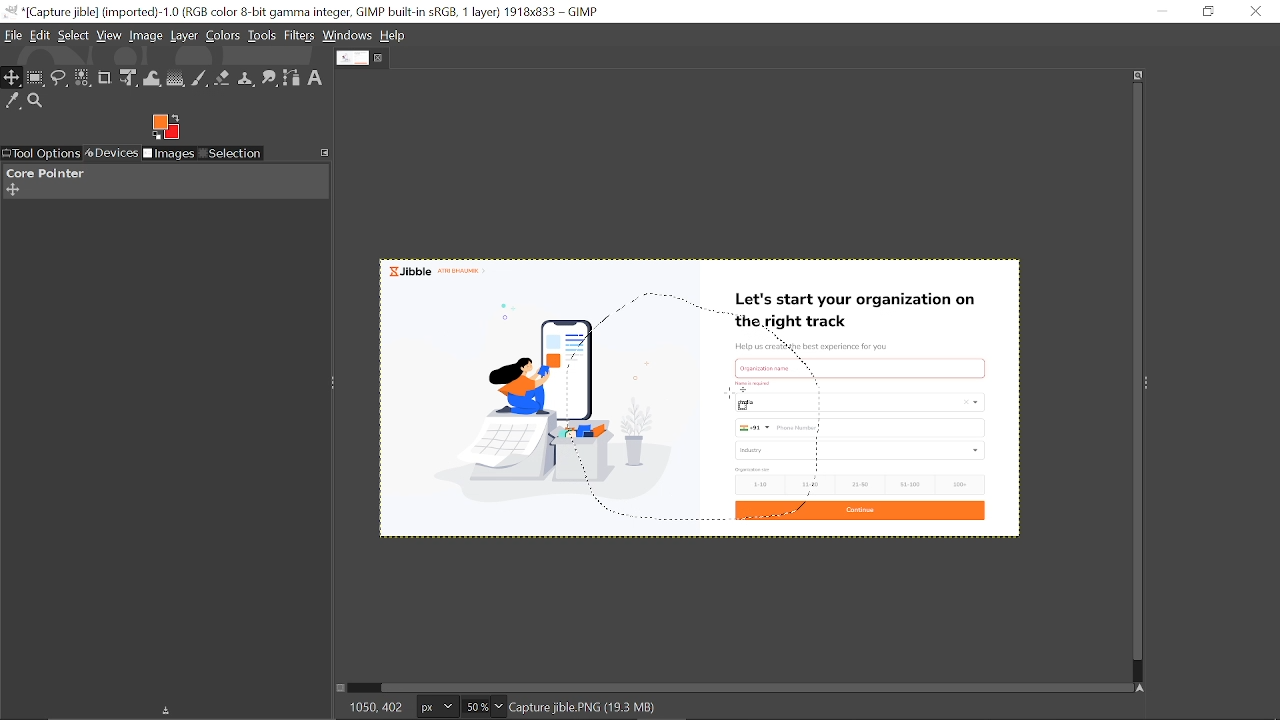  What do you see at coordinates (754, 484) in the screenshot?
I see `1-10` at bounding box center [754, 484].